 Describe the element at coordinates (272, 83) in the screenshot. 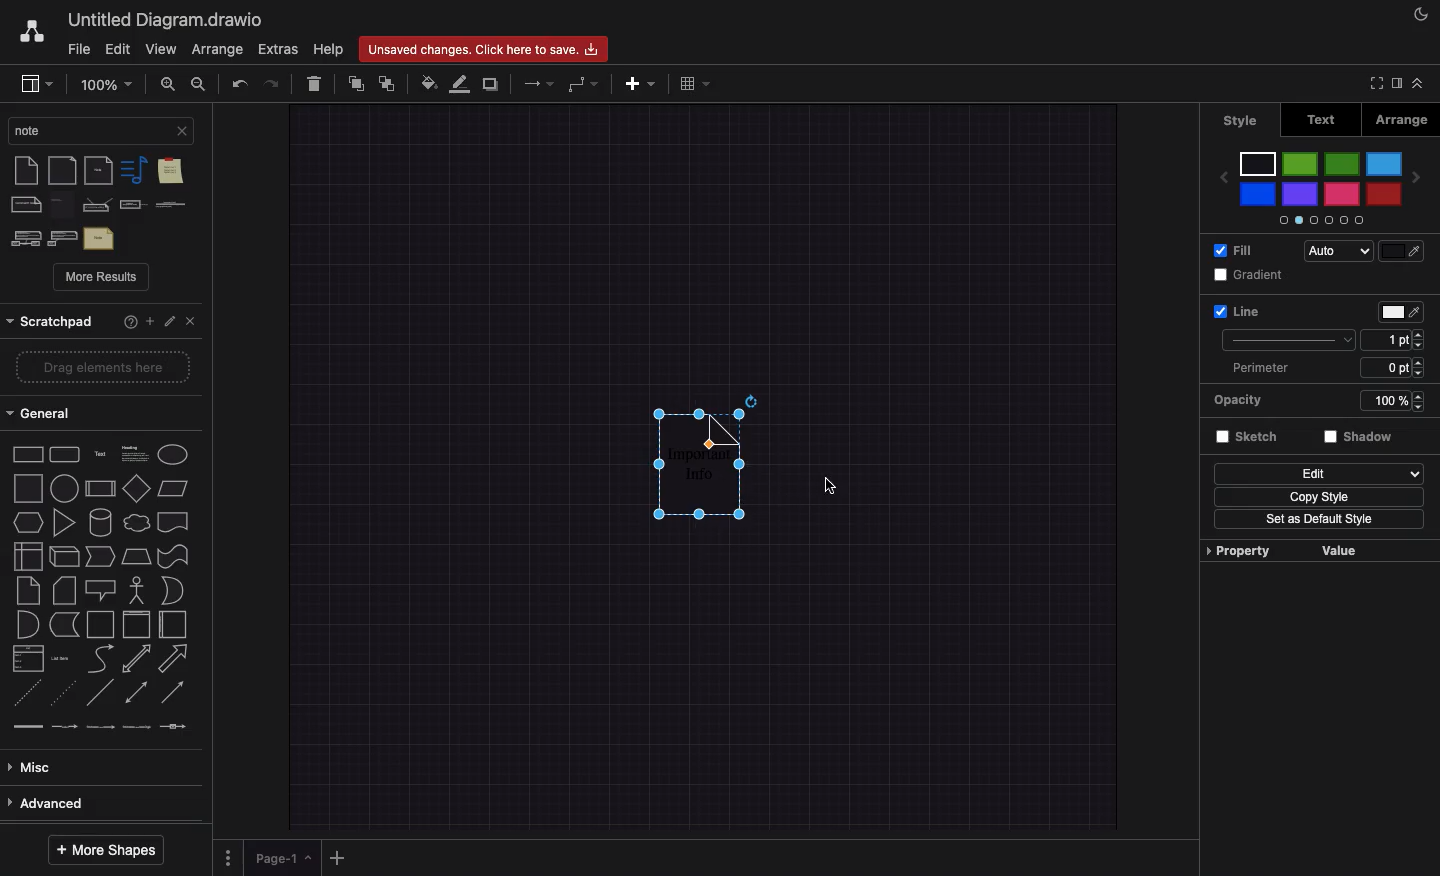

I see `Redo` at that location.